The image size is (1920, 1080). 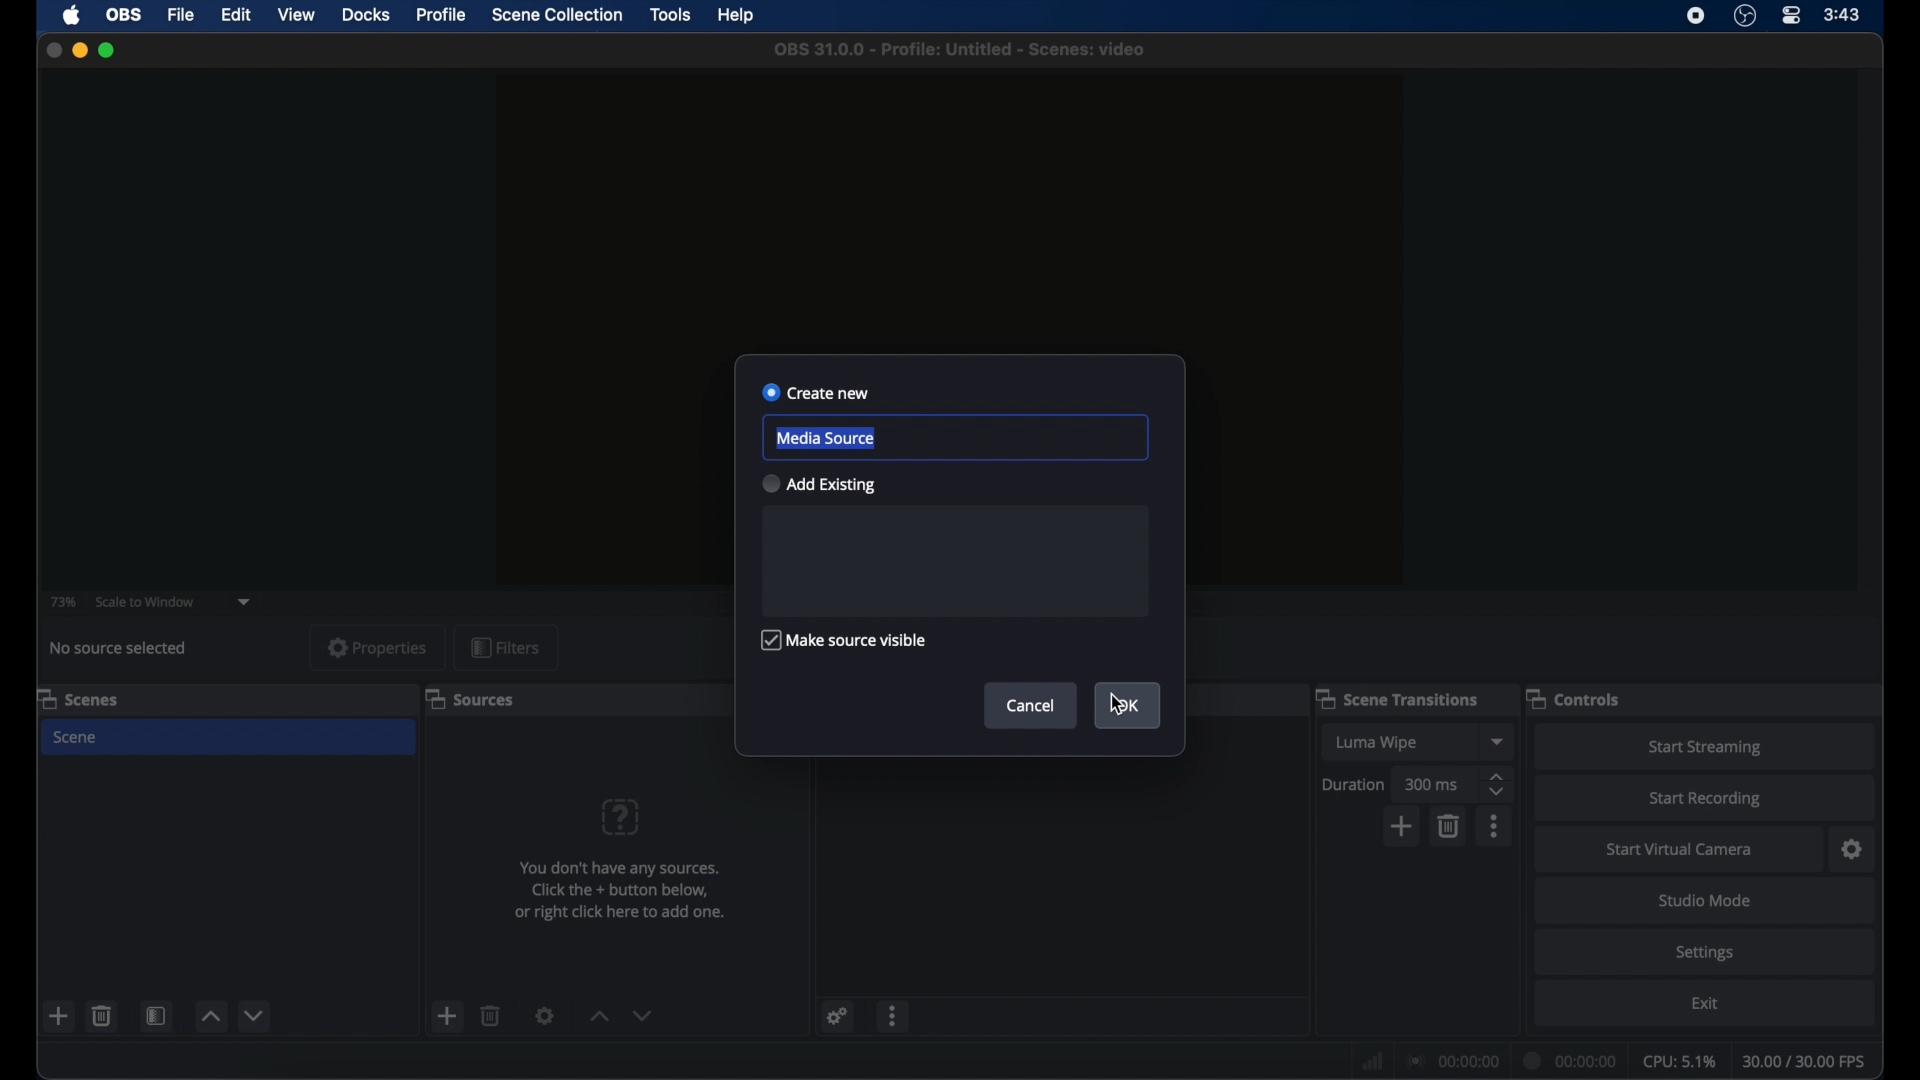 I want to click on scene transitions, so click(x=1396, y=698).